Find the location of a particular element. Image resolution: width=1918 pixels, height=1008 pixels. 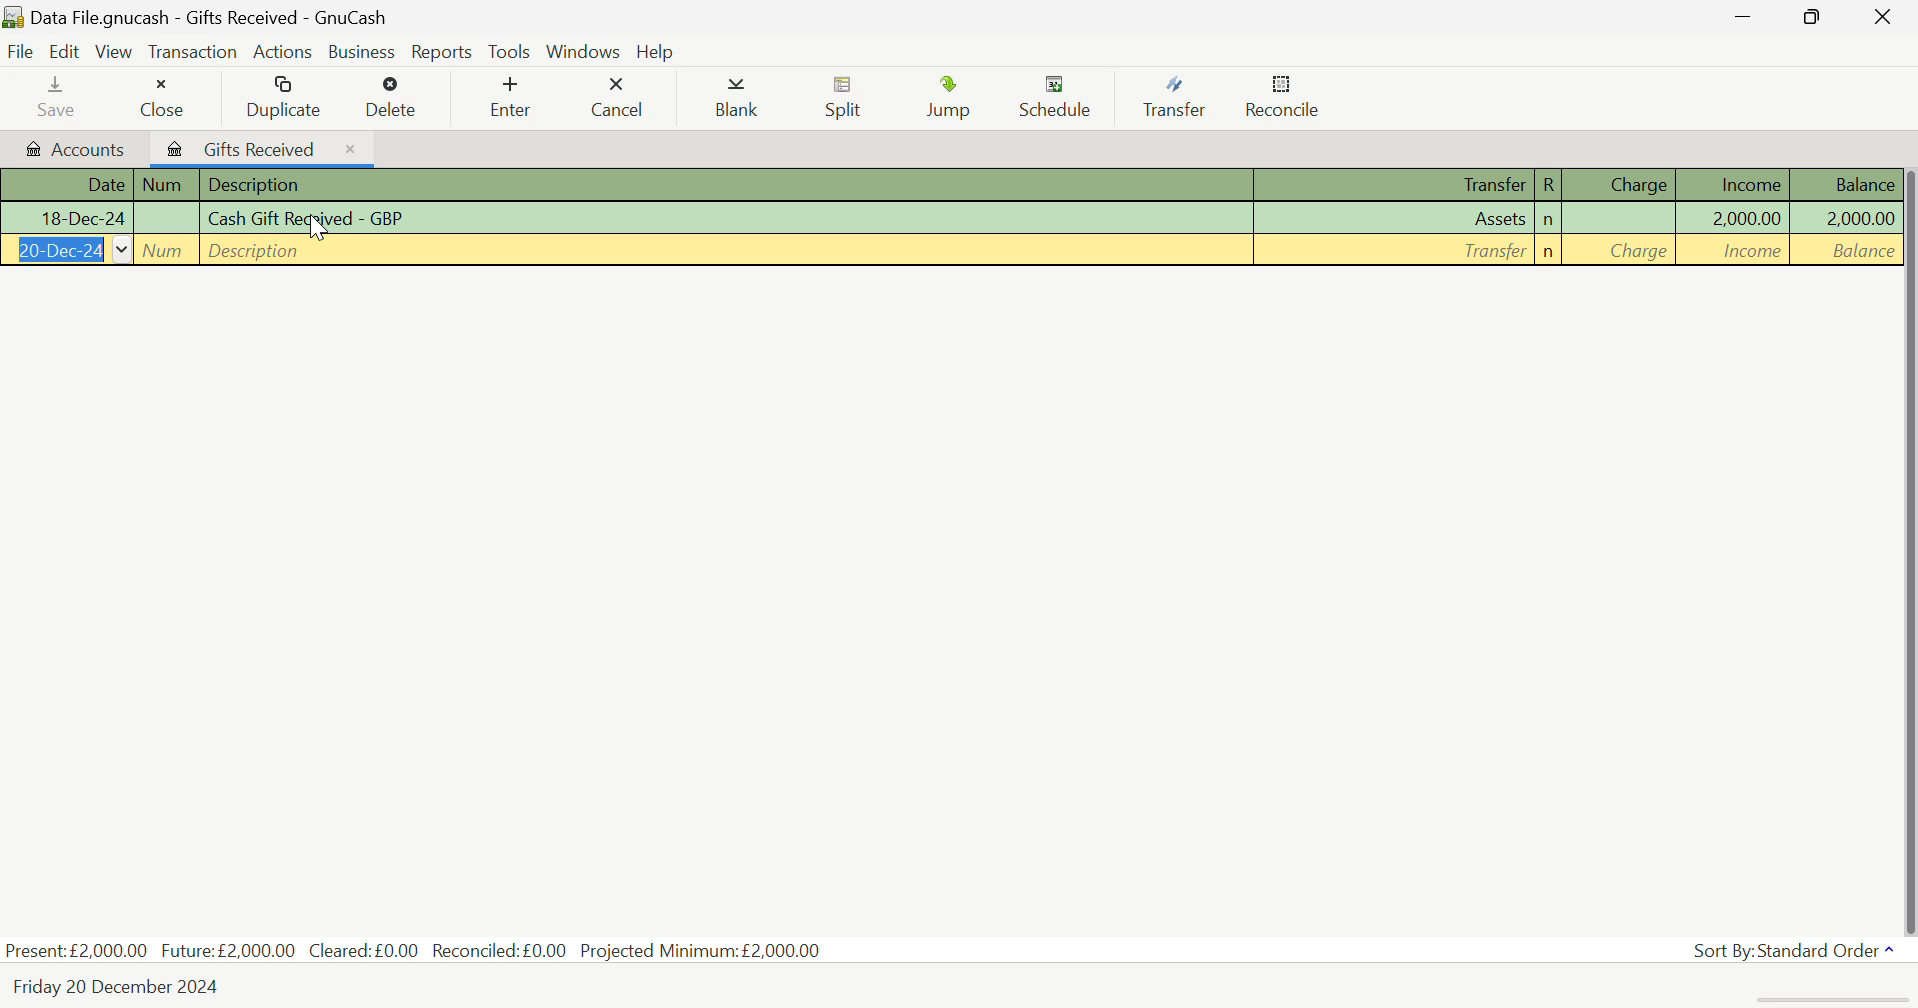

Cleared is located at coordinates (369, 950).